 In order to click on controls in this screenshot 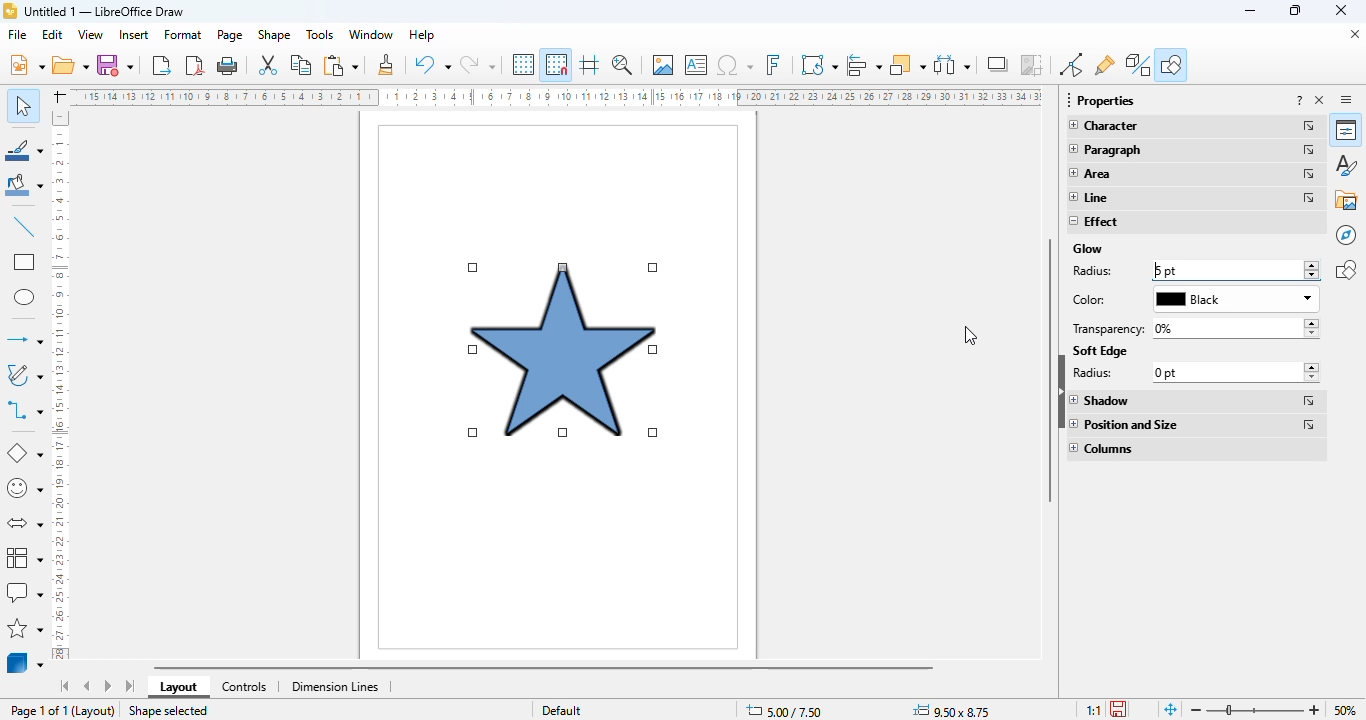, I will do `click(245, 688)`.